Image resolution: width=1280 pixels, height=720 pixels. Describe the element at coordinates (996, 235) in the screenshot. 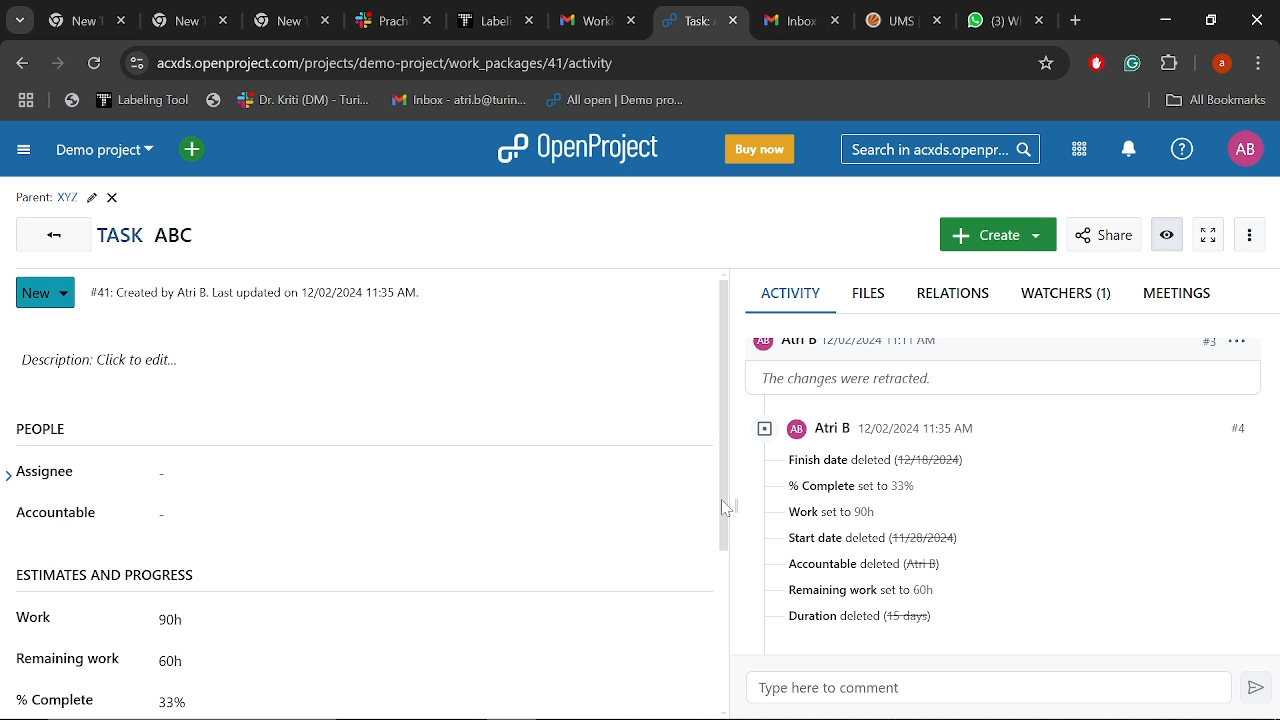

I see `New work package` at that location.